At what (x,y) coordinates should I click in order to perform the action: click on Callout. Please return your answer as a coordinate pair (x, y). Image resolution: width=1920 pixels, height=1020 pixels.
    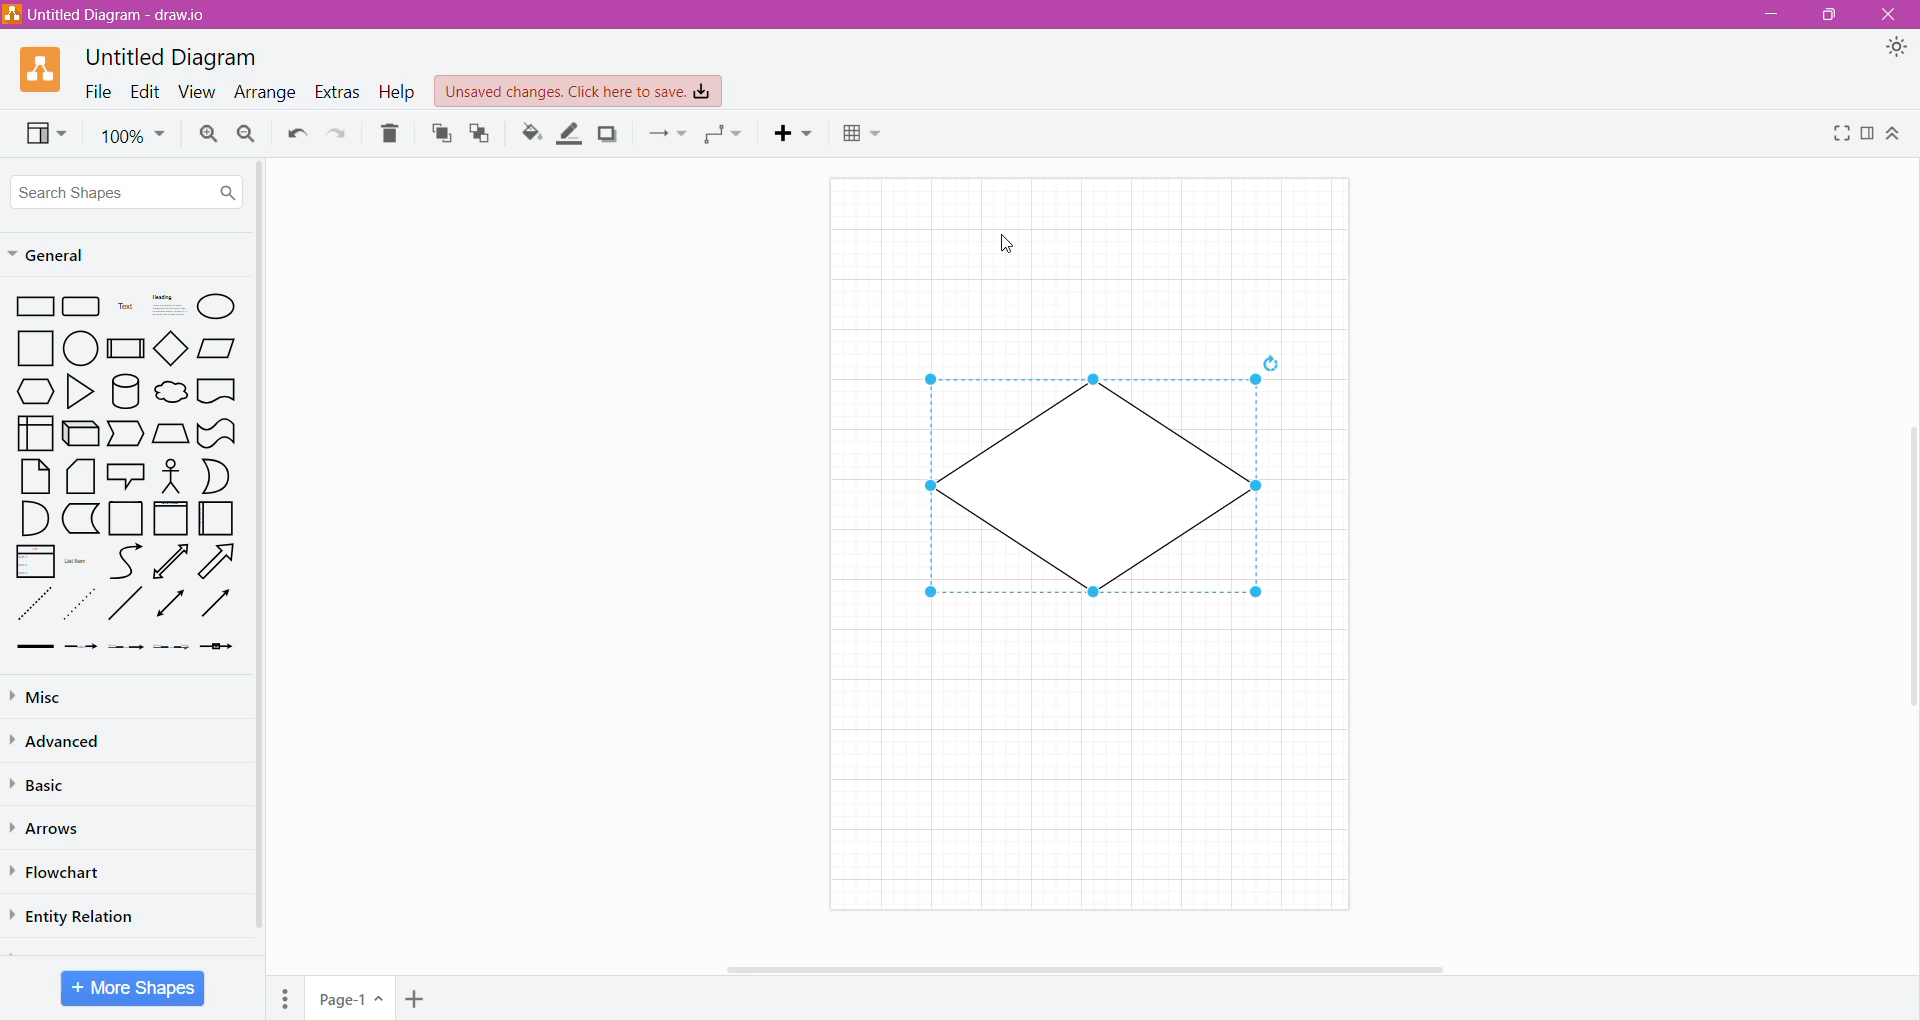
    Looking at the image, I should click on (124, 478).